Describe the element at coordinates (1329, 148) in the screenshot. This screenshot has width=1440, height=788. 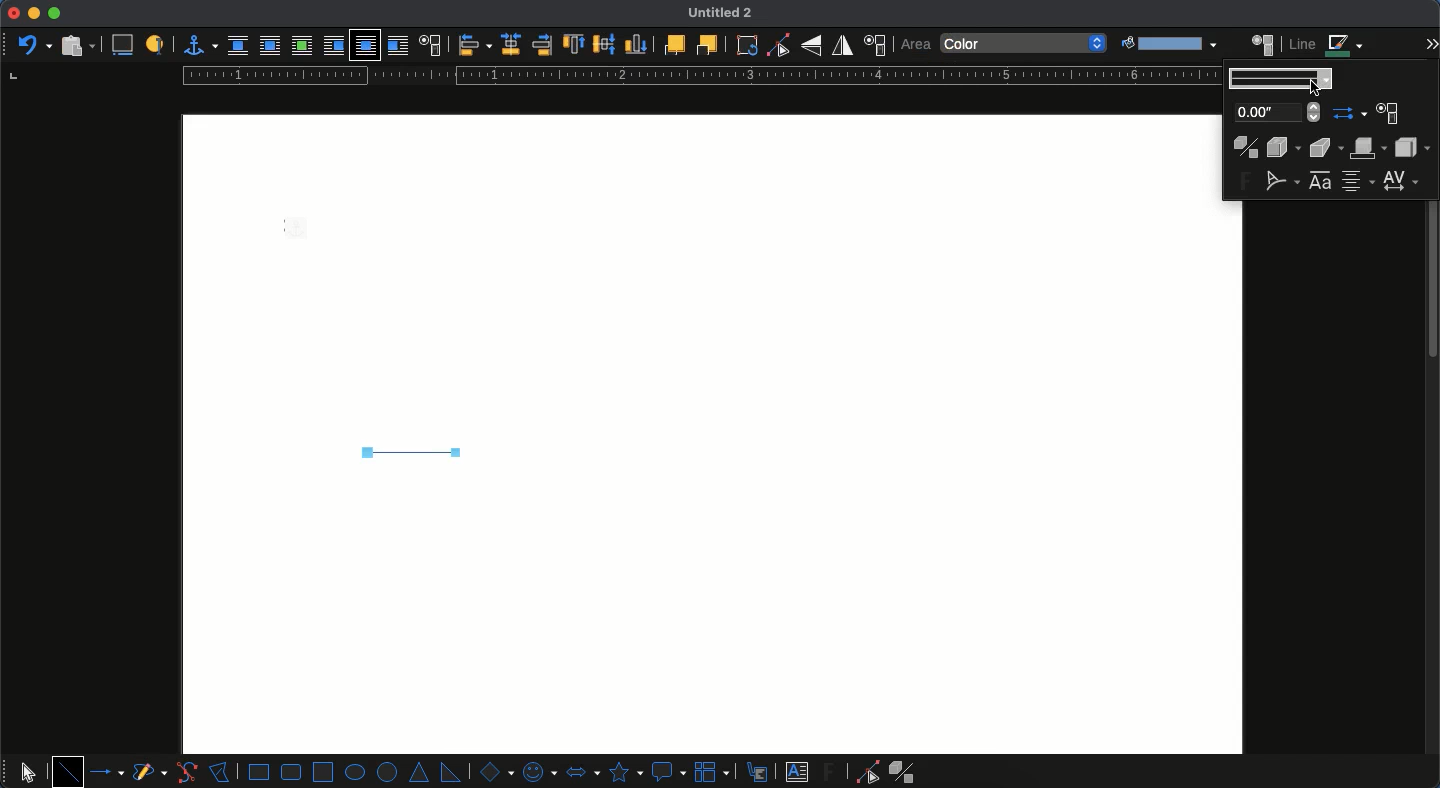
I see `direction` at that location.